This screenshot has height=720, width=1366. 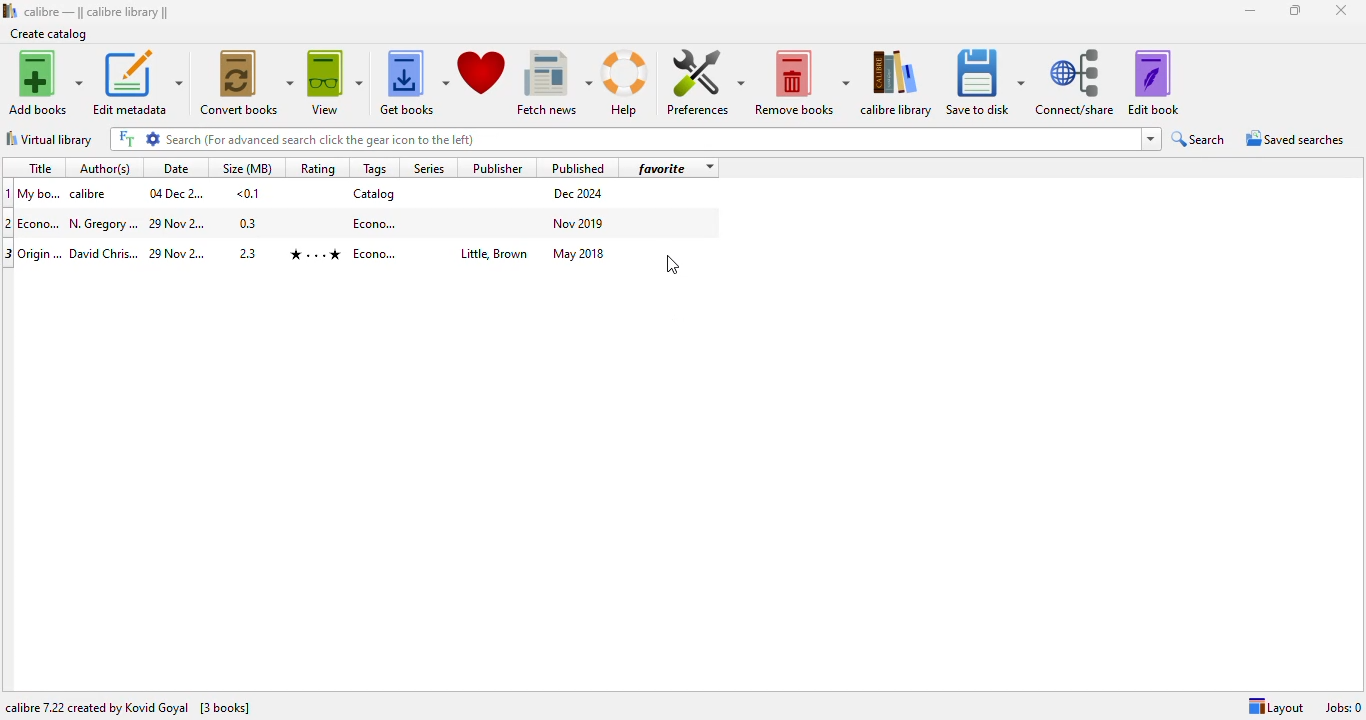 I want to click on calibre 7.22 created by Kovid Goyal, so click(x=97, y=708).